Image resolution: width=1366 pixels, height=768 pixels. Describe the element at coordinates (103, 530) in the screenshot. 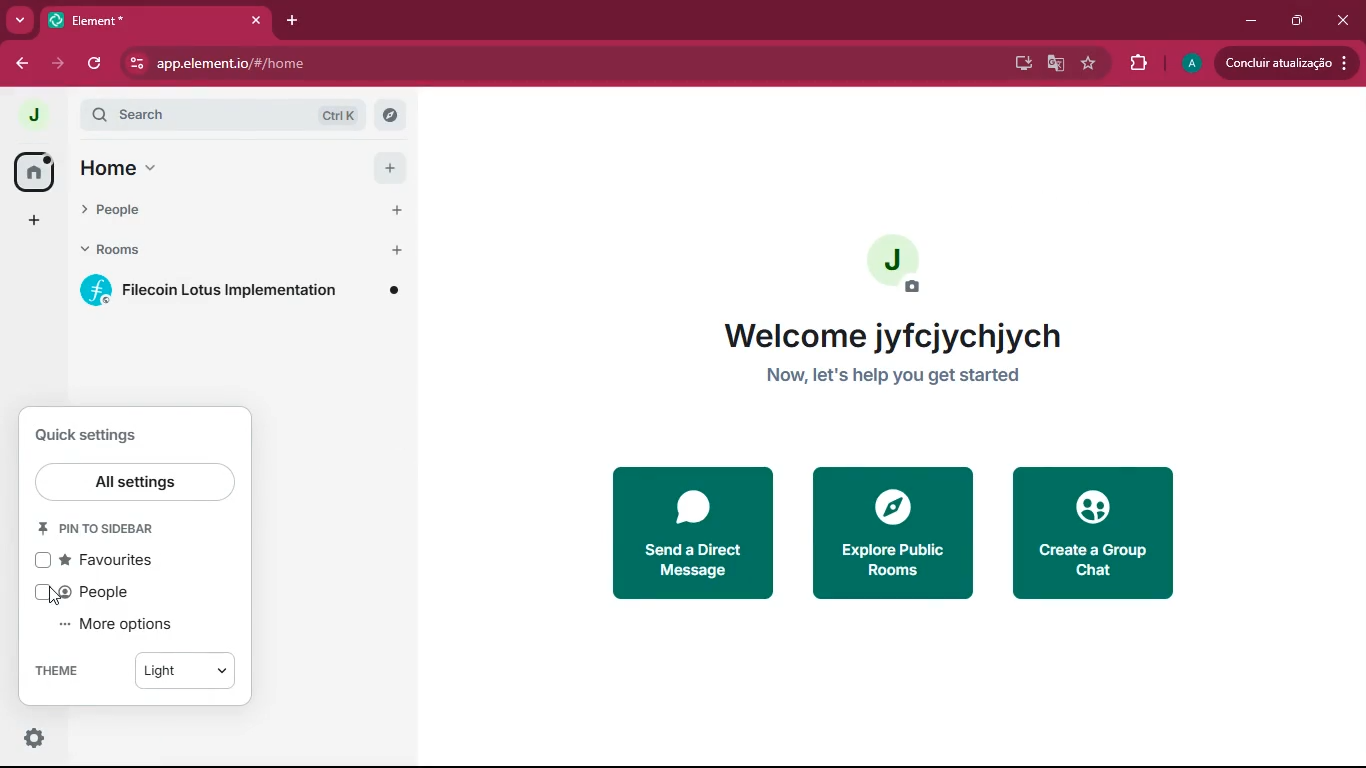

I see `pin ` at that location.